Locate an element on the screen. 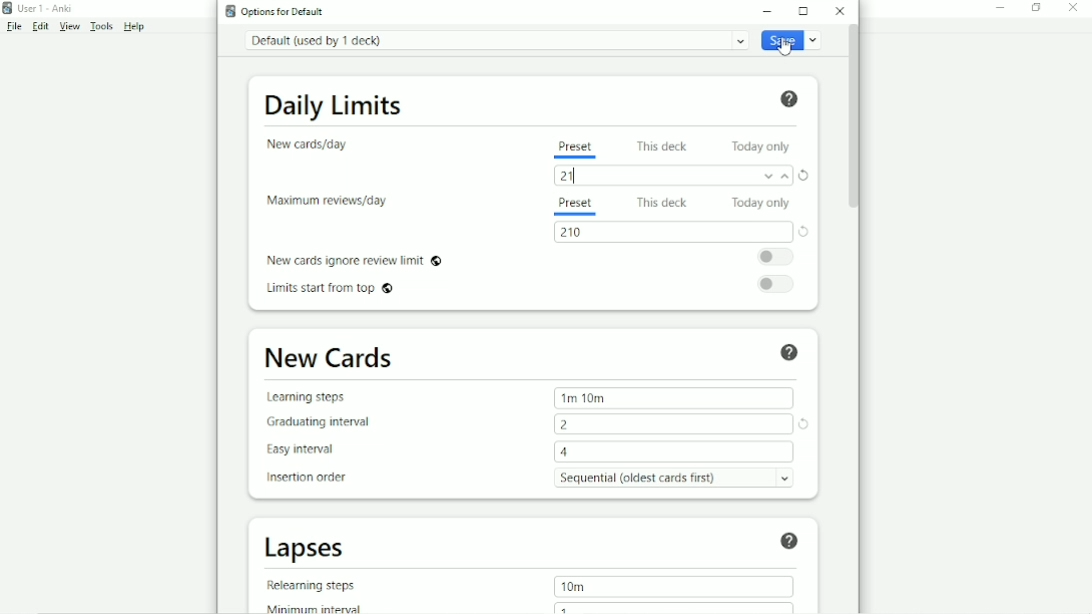 This screenshot has height=614, width=1092. Cursor is located at coordinates (783, 47).